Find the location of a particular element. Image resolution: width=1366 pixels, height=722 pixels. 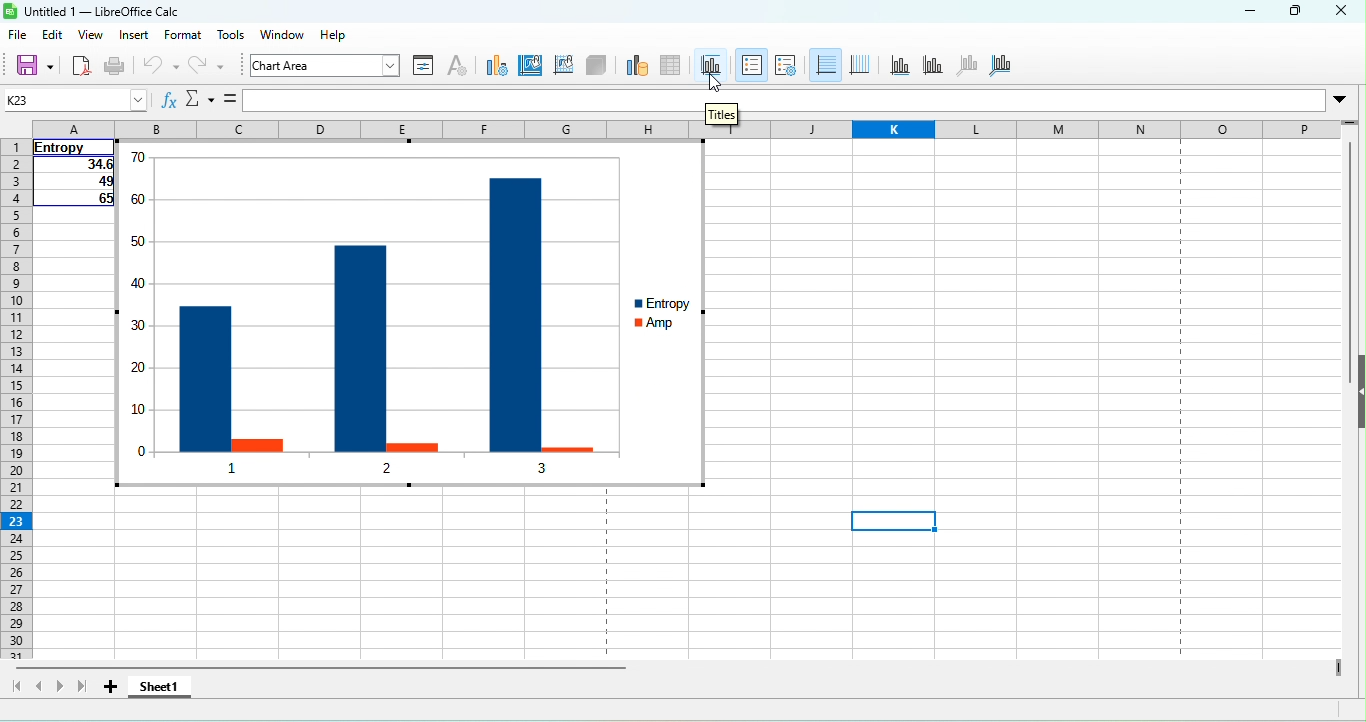

data range is located at coordinates (634, 67).